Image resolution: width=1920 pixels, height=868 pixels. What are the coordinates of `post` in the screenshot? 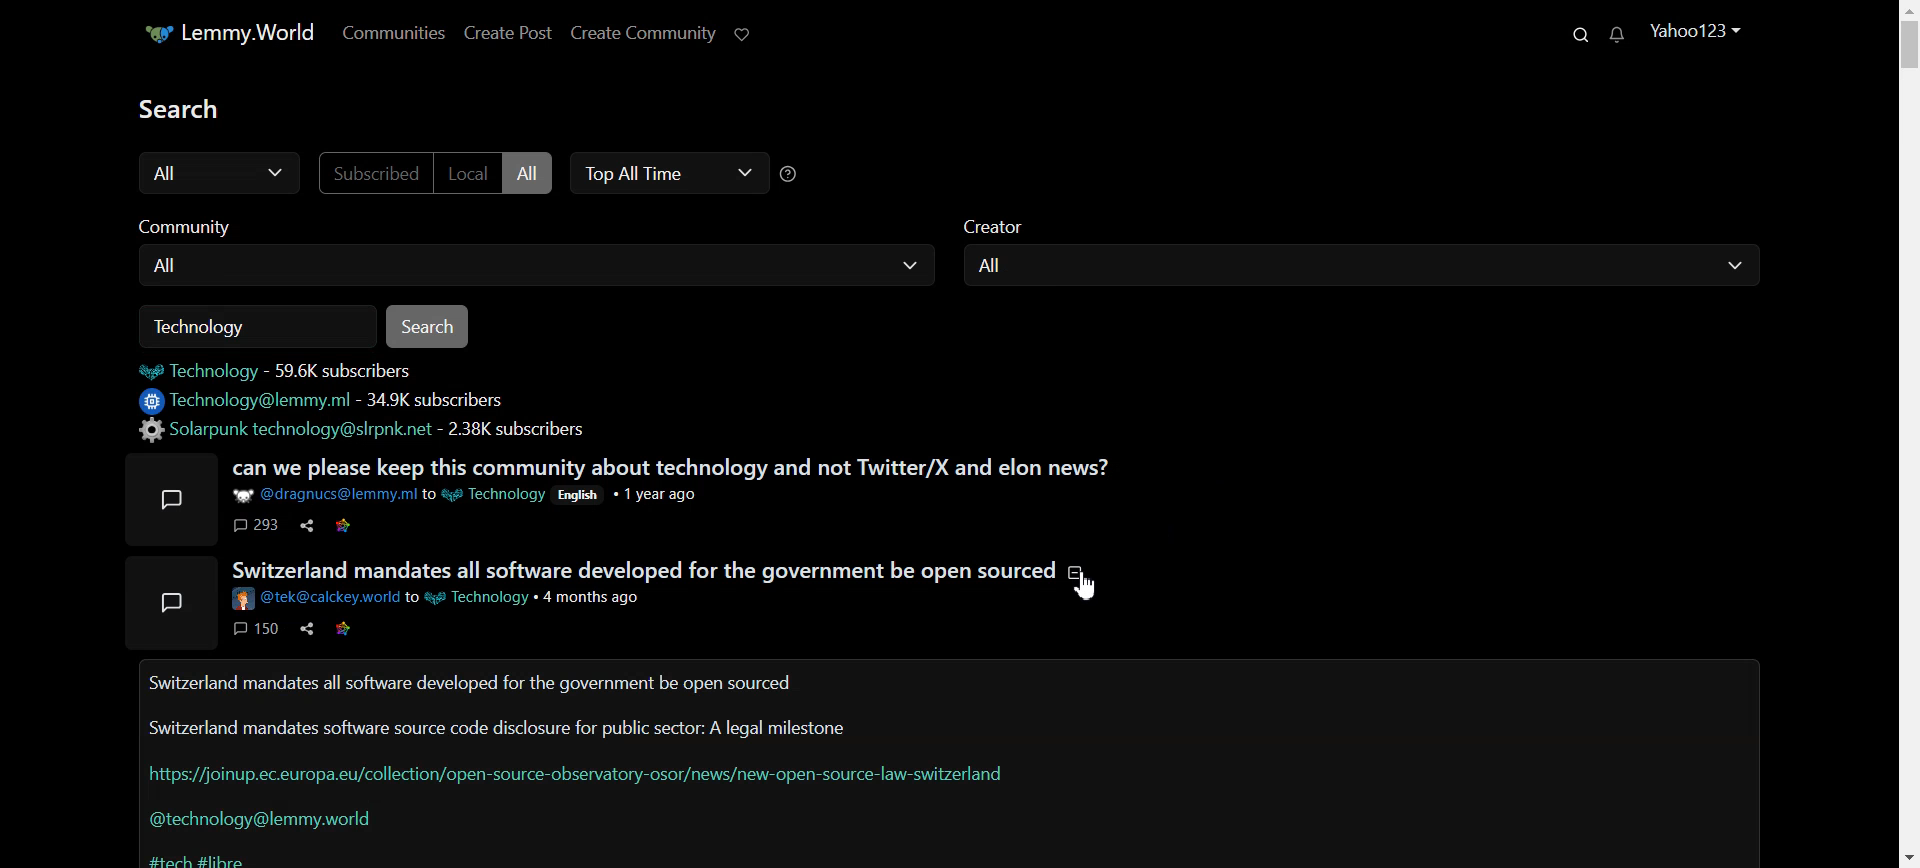 It's located at (176, 500).